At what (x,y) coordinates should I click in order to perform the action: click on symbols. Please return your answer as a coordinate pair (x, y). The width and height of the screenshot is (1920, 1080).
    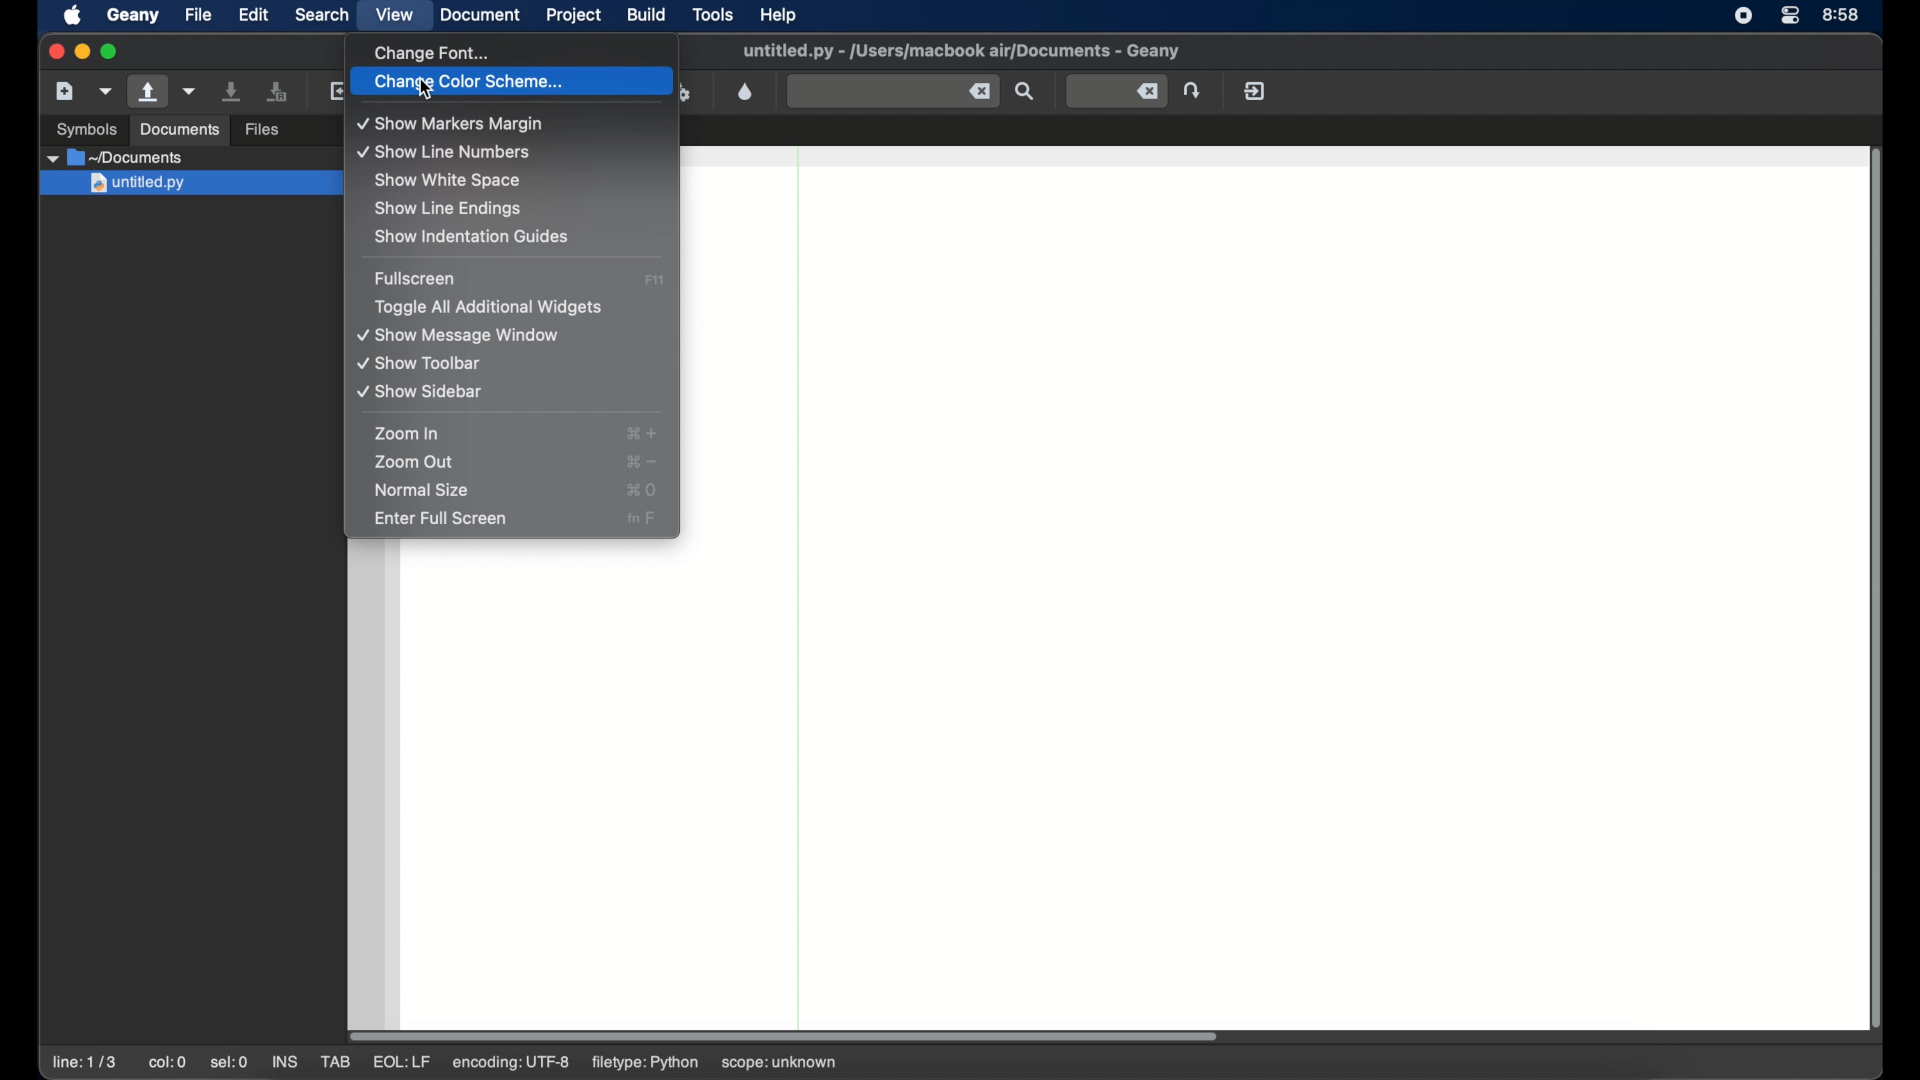
    Looking at the image, I should click on (85, 130).